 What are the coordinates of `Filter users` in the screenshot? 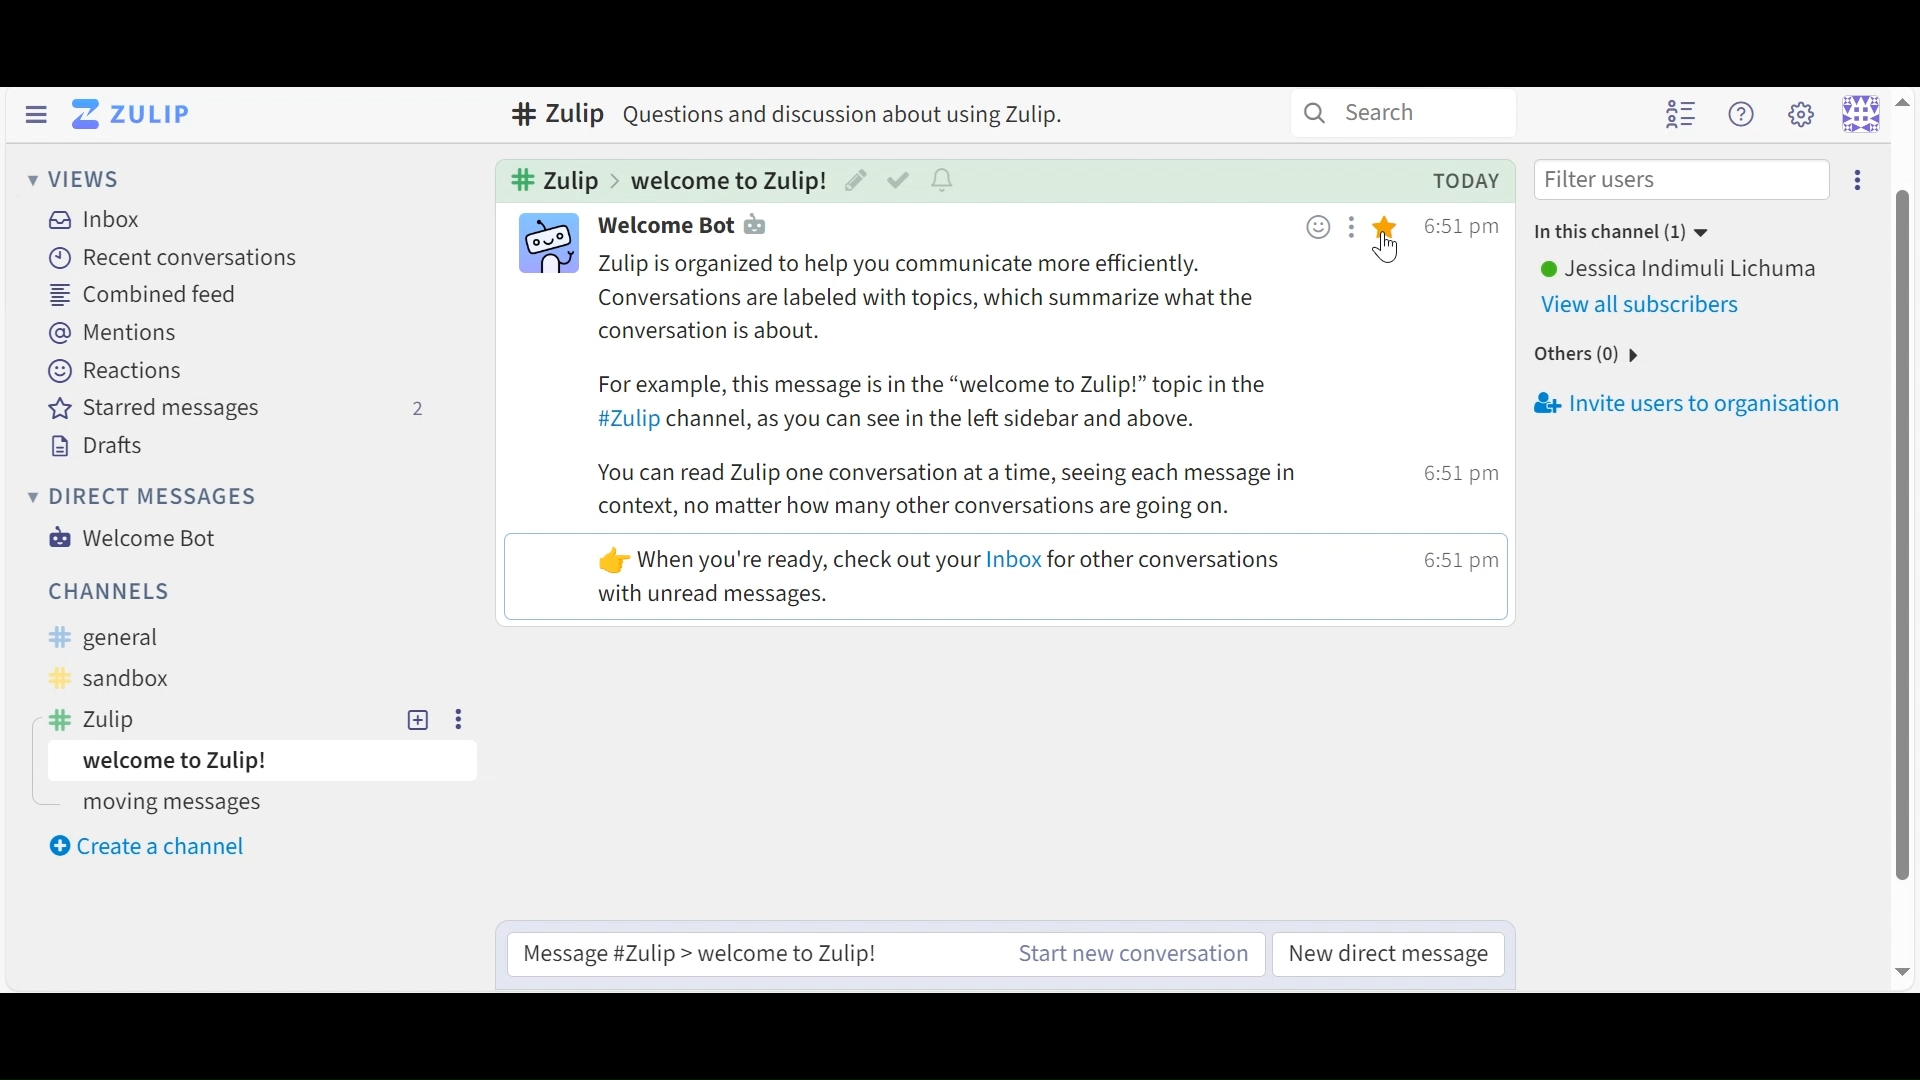 It's located at (1683, 177).